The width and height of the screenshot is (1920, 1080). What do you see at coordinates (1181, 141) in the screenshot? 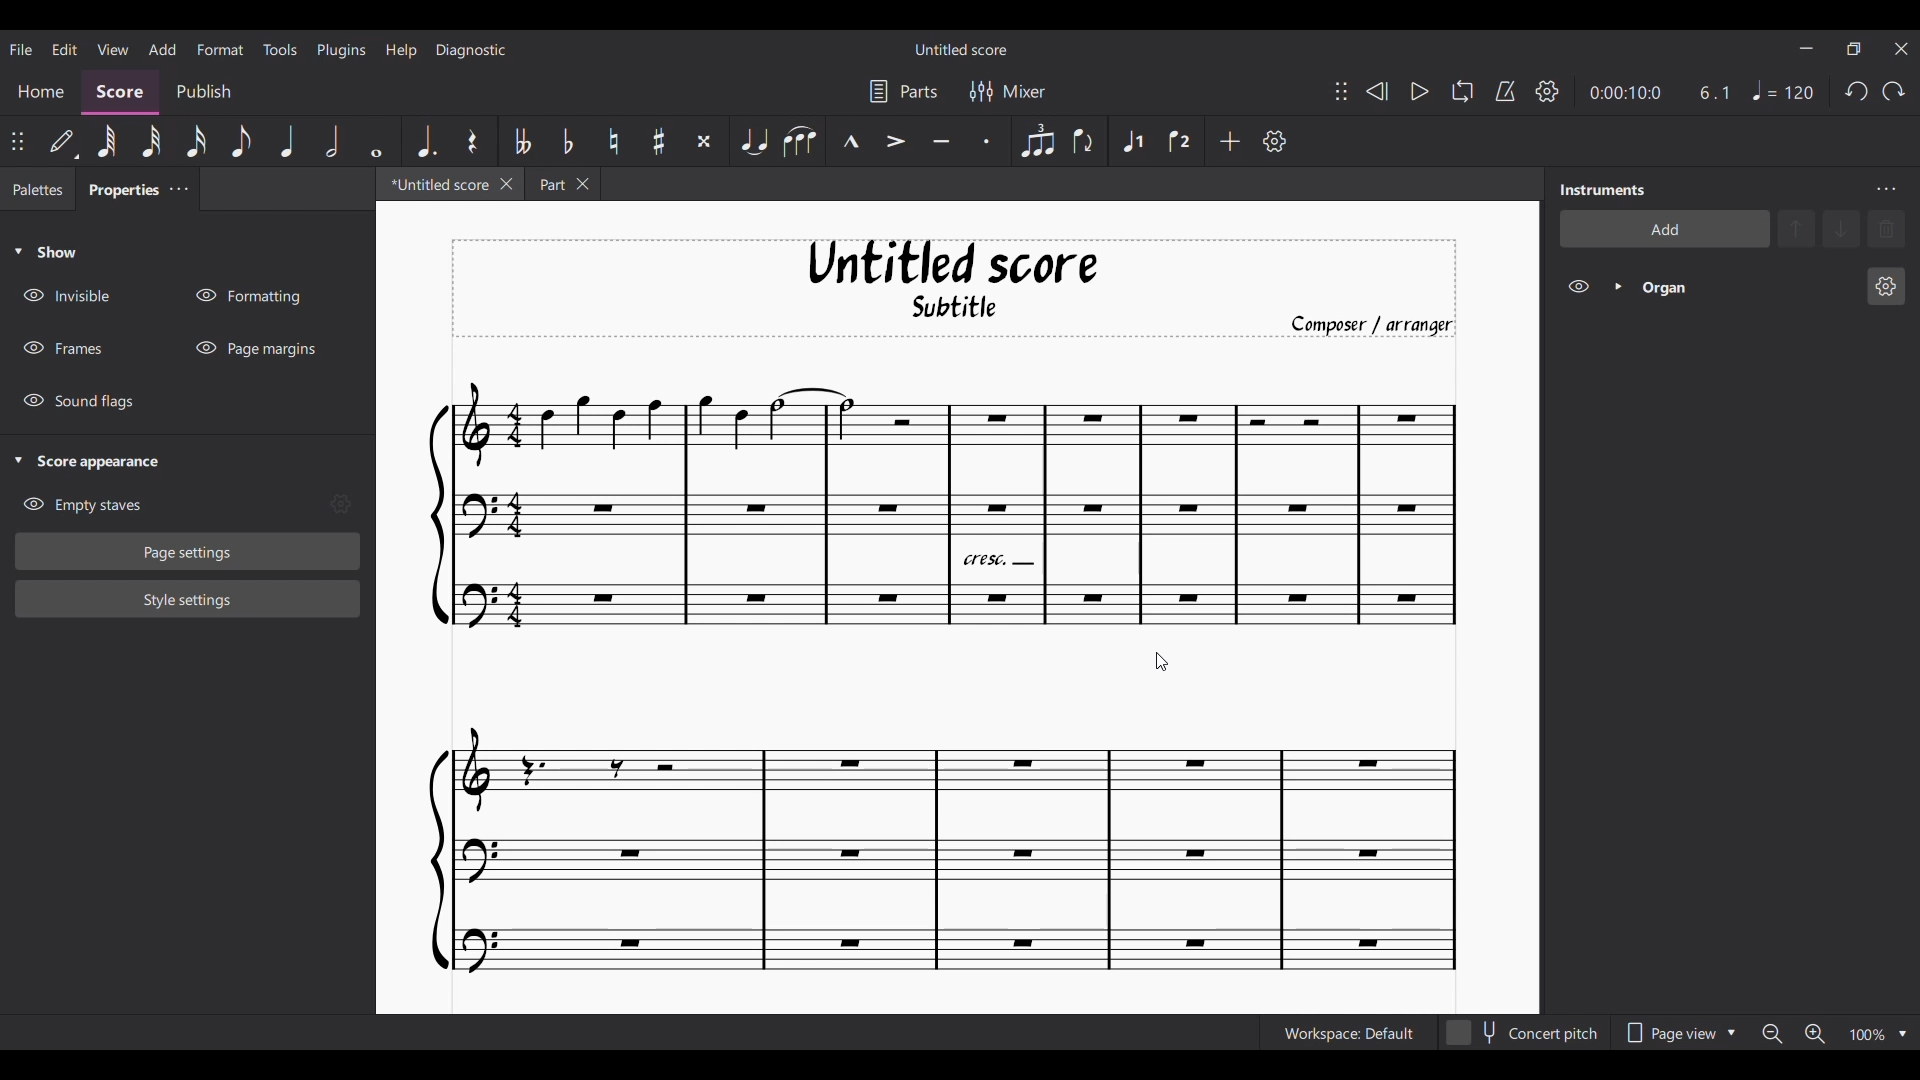
I see `Voice 2` at bounding box center [1181, 141].